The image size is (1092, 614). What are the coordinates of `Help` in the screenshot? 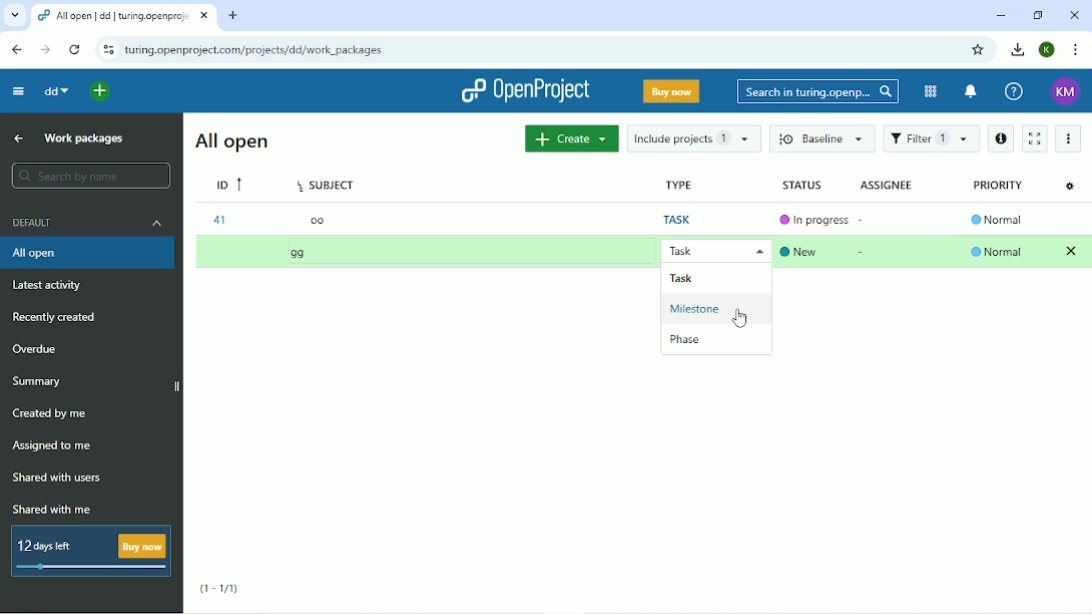 It's located at (1014, 92).